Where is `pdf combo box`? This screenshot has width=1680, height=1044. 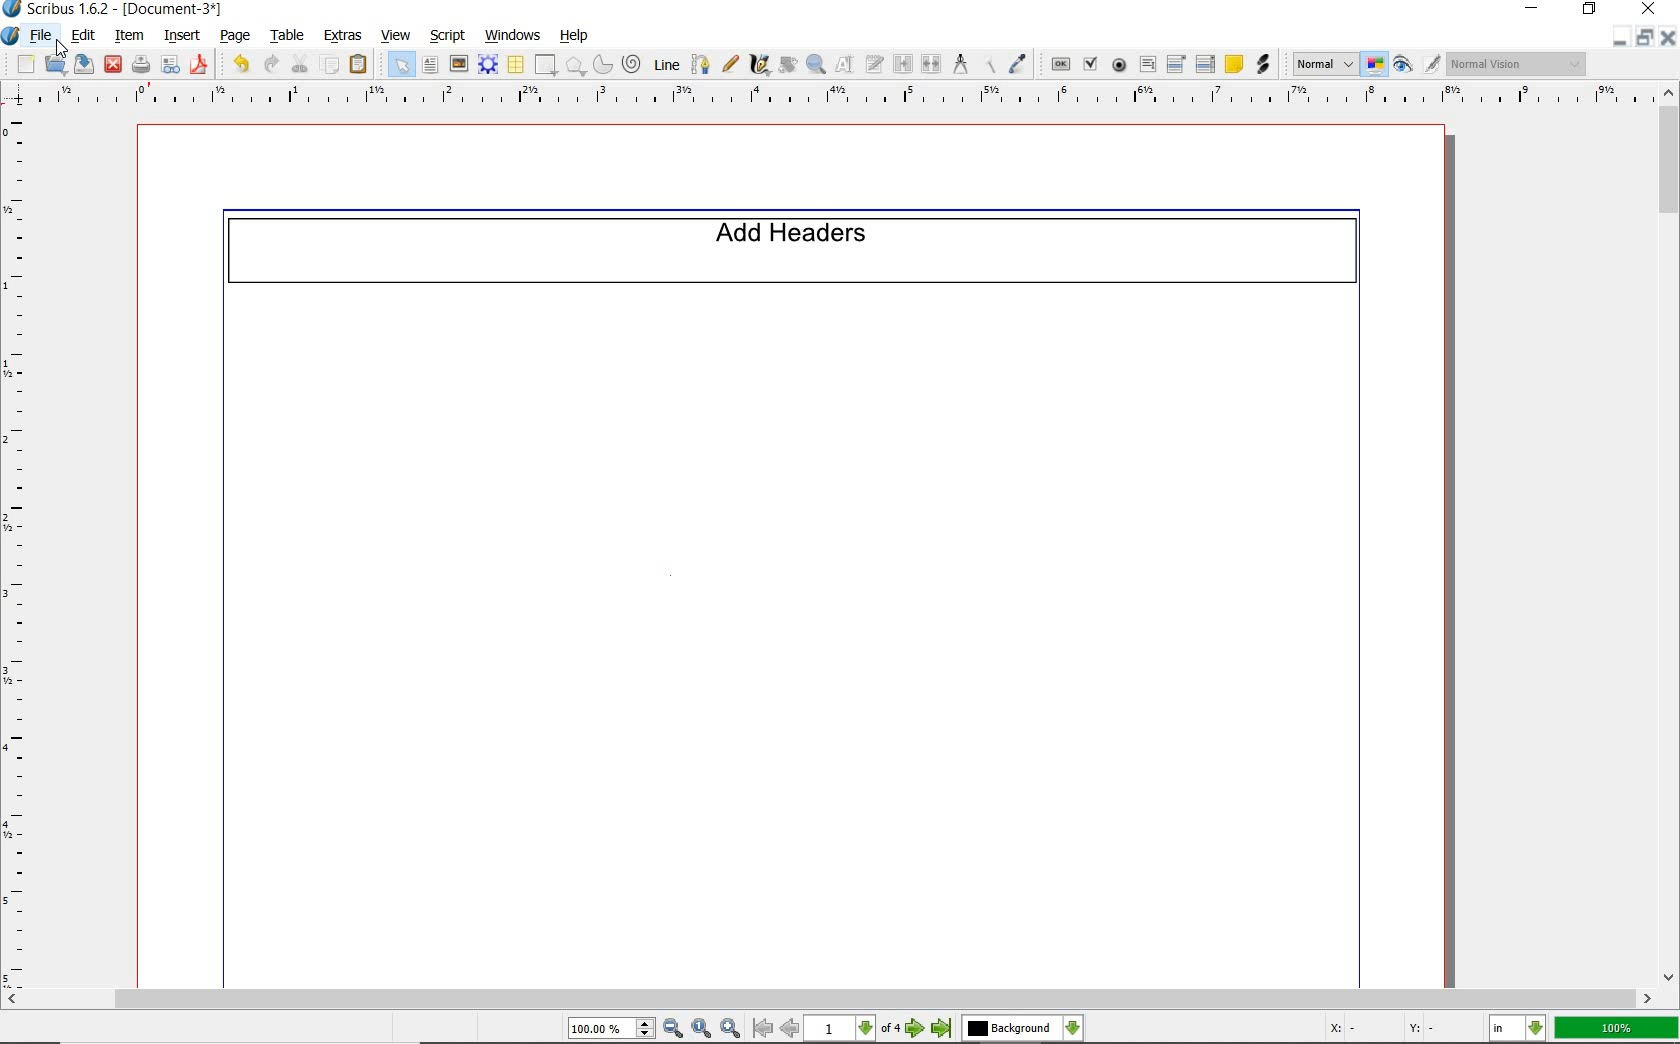
pdf combo box is located at coordinates (1176, 63).